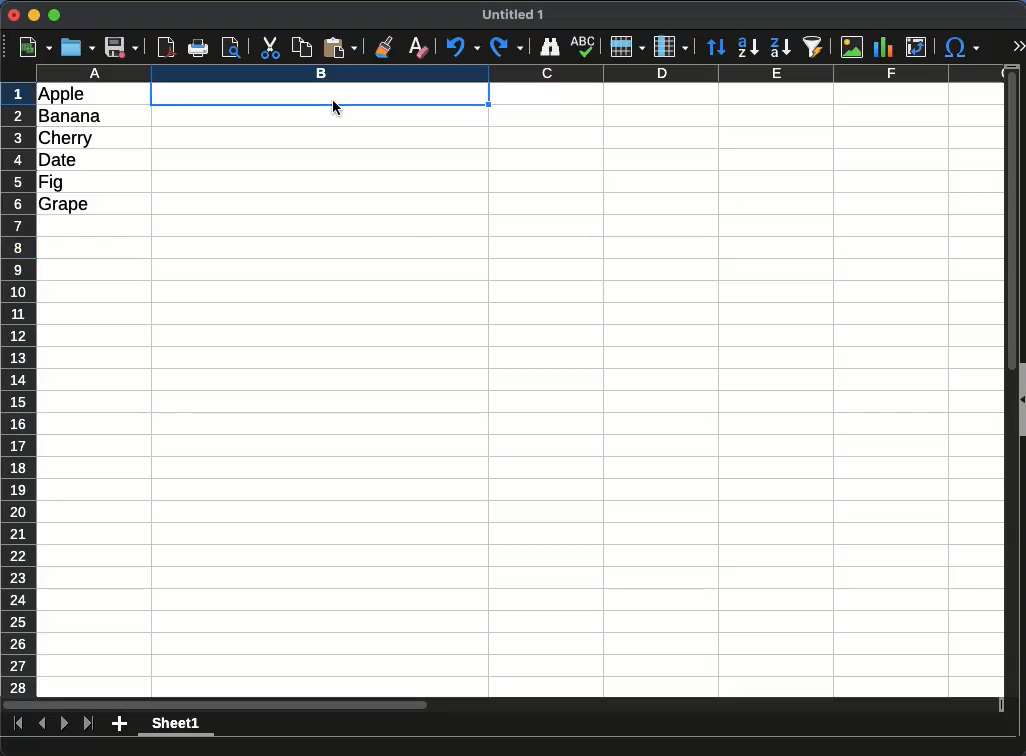 The image size is (1026, 756). What do you see at coordinates (122, 48) in the screenshot?
I see `save` at bounding box center [122, 48].